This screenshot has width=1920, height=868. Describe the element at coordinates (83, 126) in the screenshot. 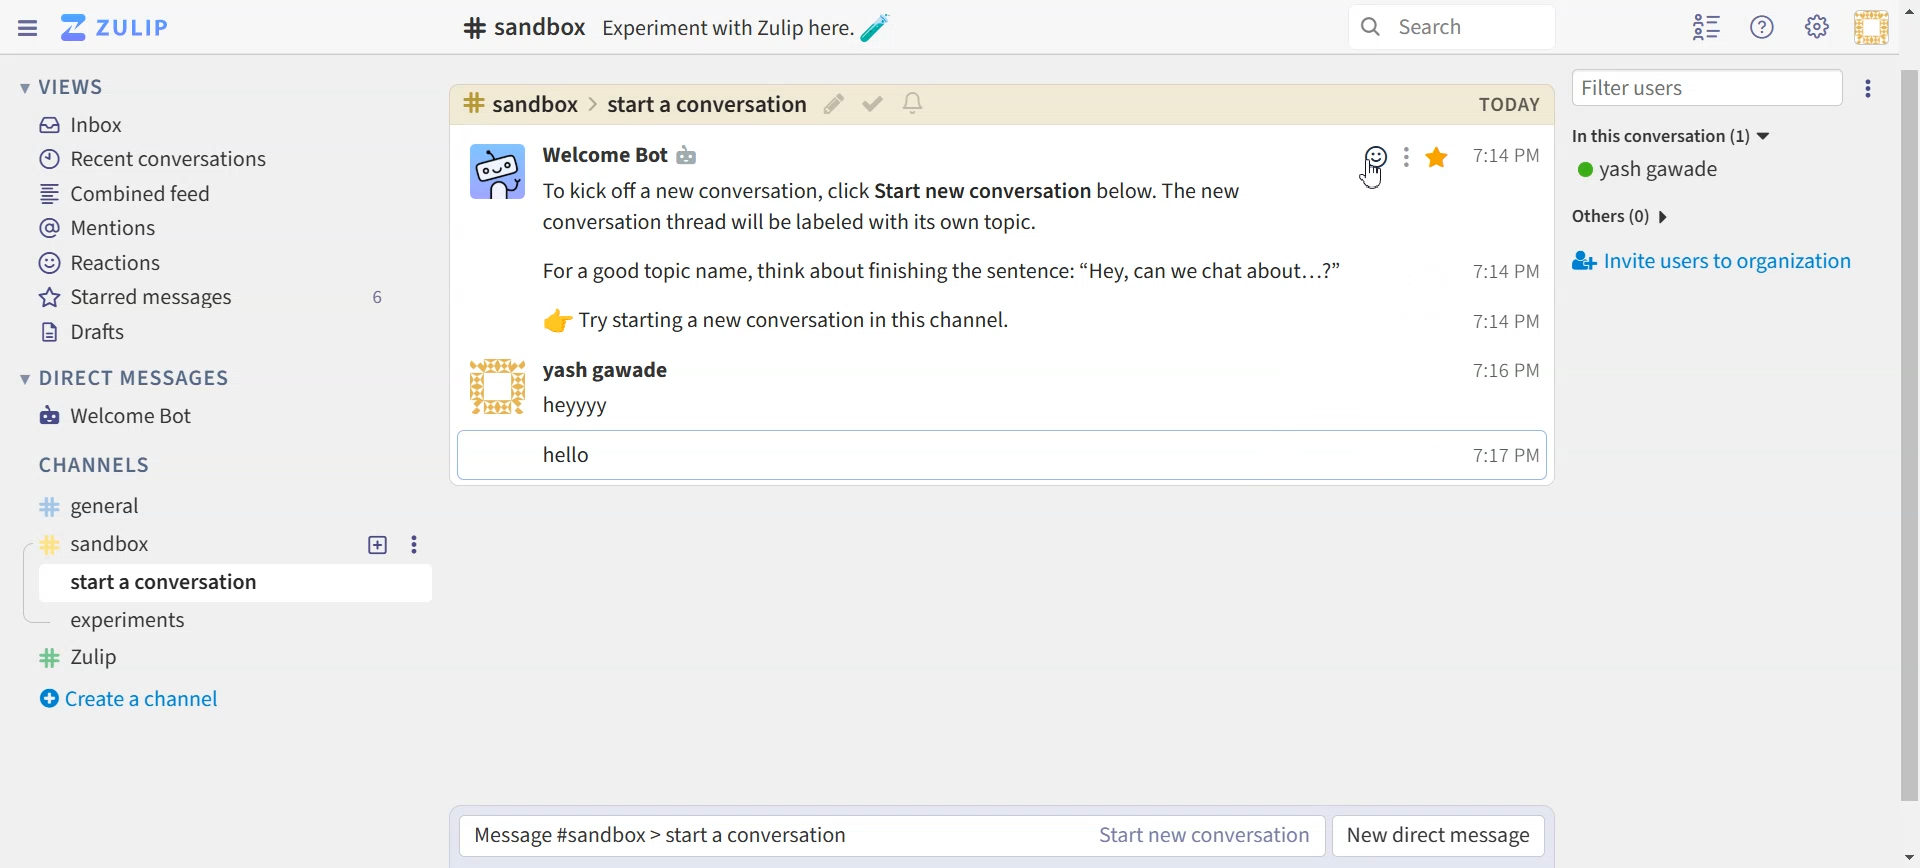

I see `Inbox` at that location.